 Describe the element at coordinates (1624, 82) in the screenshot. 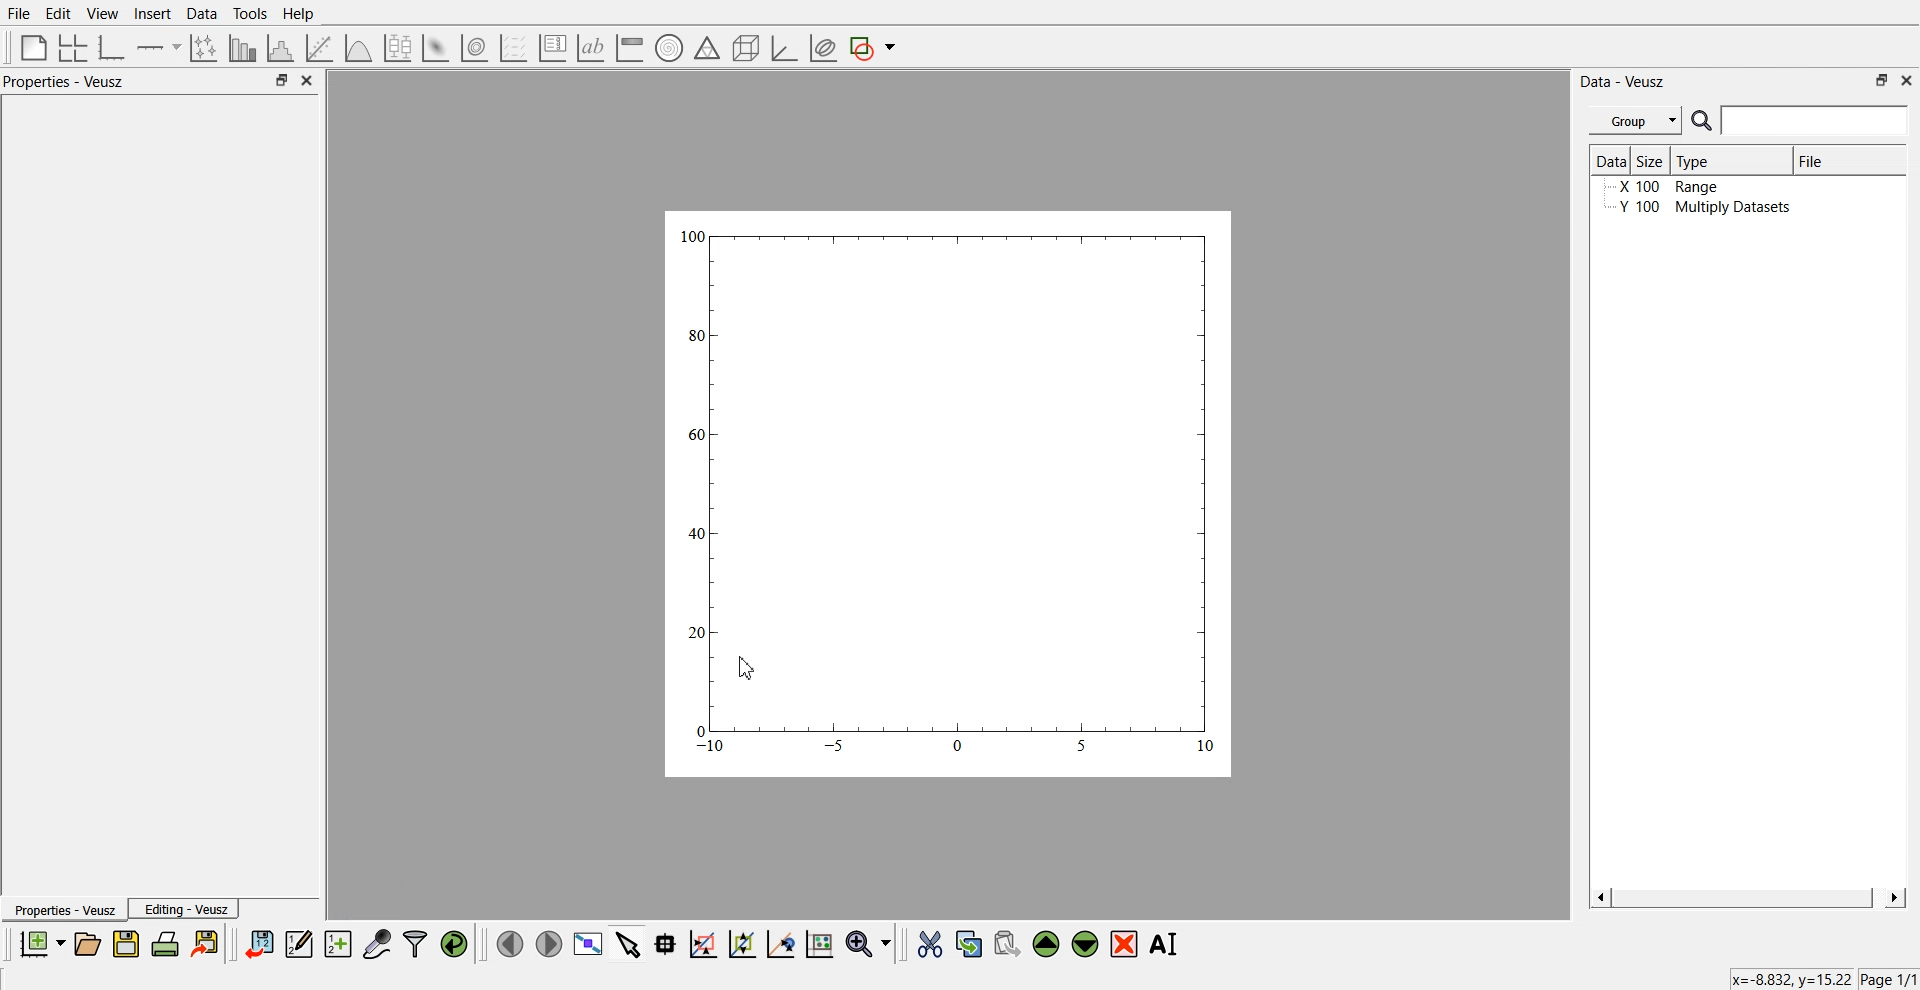

I see `Data - Veusz` at that location.